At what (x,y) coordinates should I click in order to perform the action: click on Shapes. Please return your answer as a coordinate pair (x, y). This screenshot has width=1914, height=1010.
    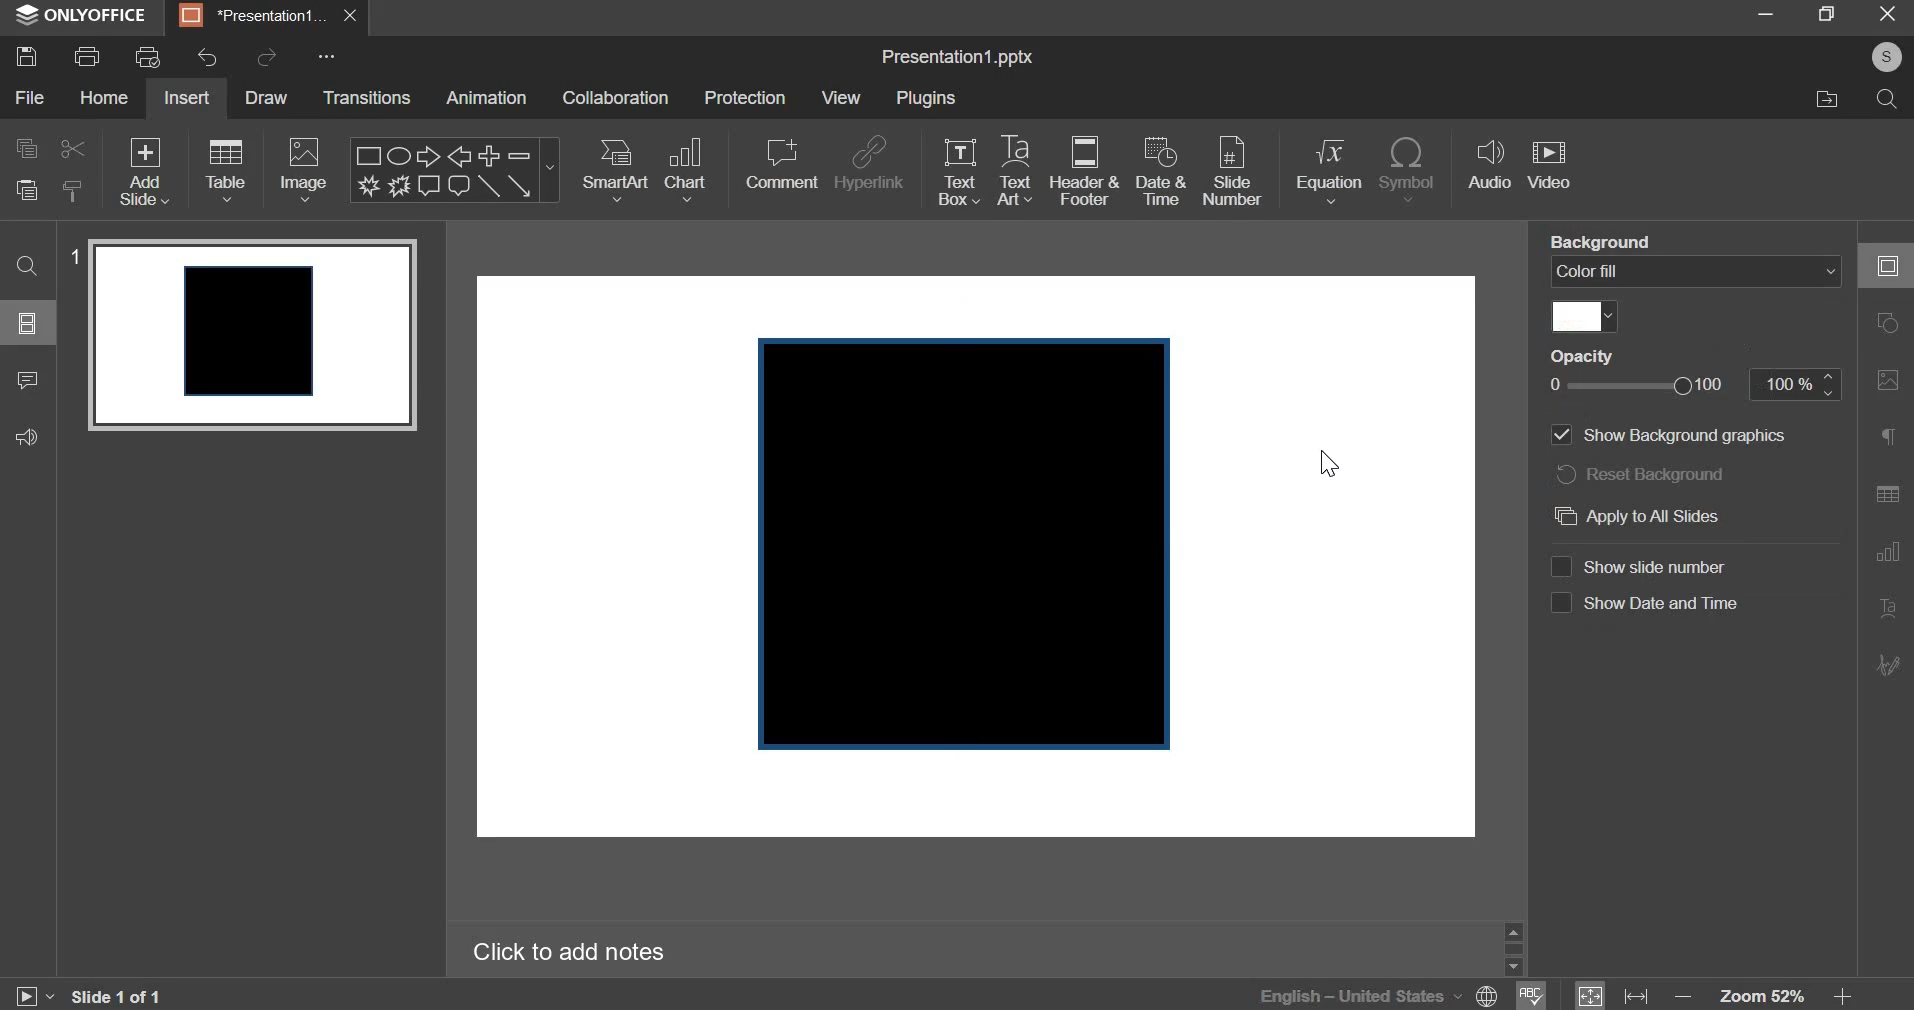
    Looking at the image, I should click on (1886, 265).